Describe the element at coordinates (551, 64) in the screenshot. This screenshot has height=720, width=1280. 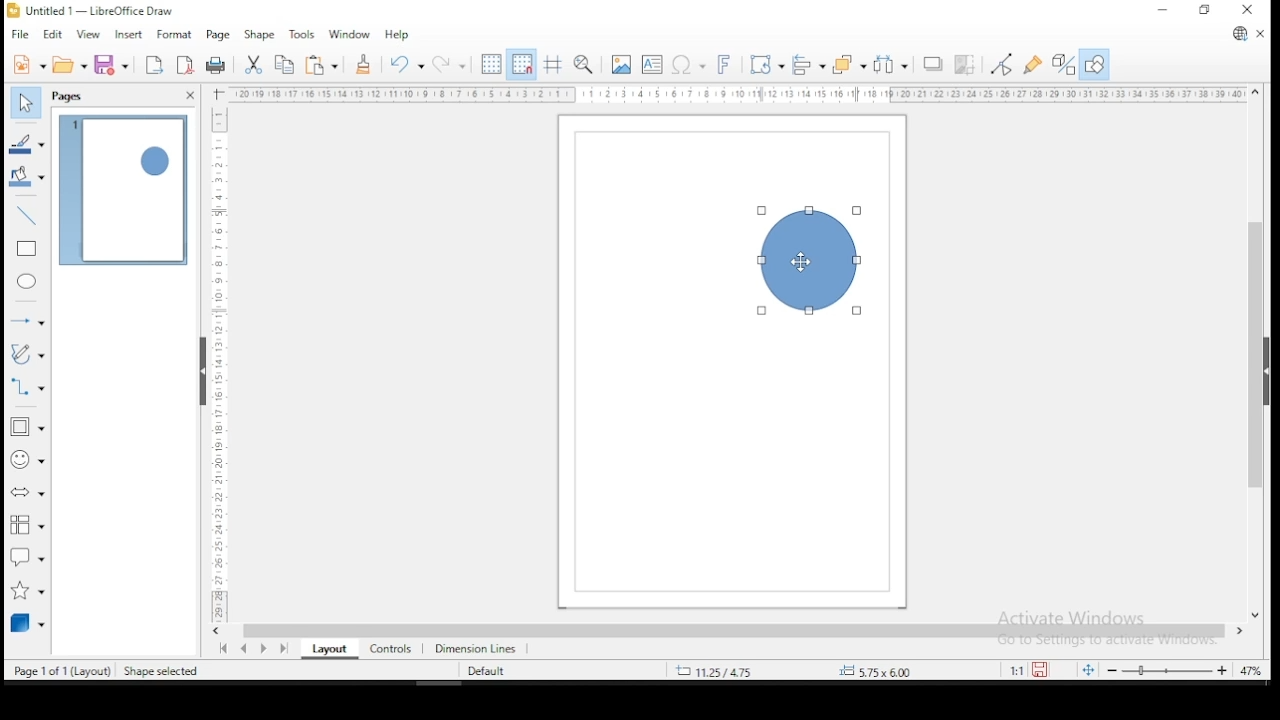
I see `helplines when moving` at that location.